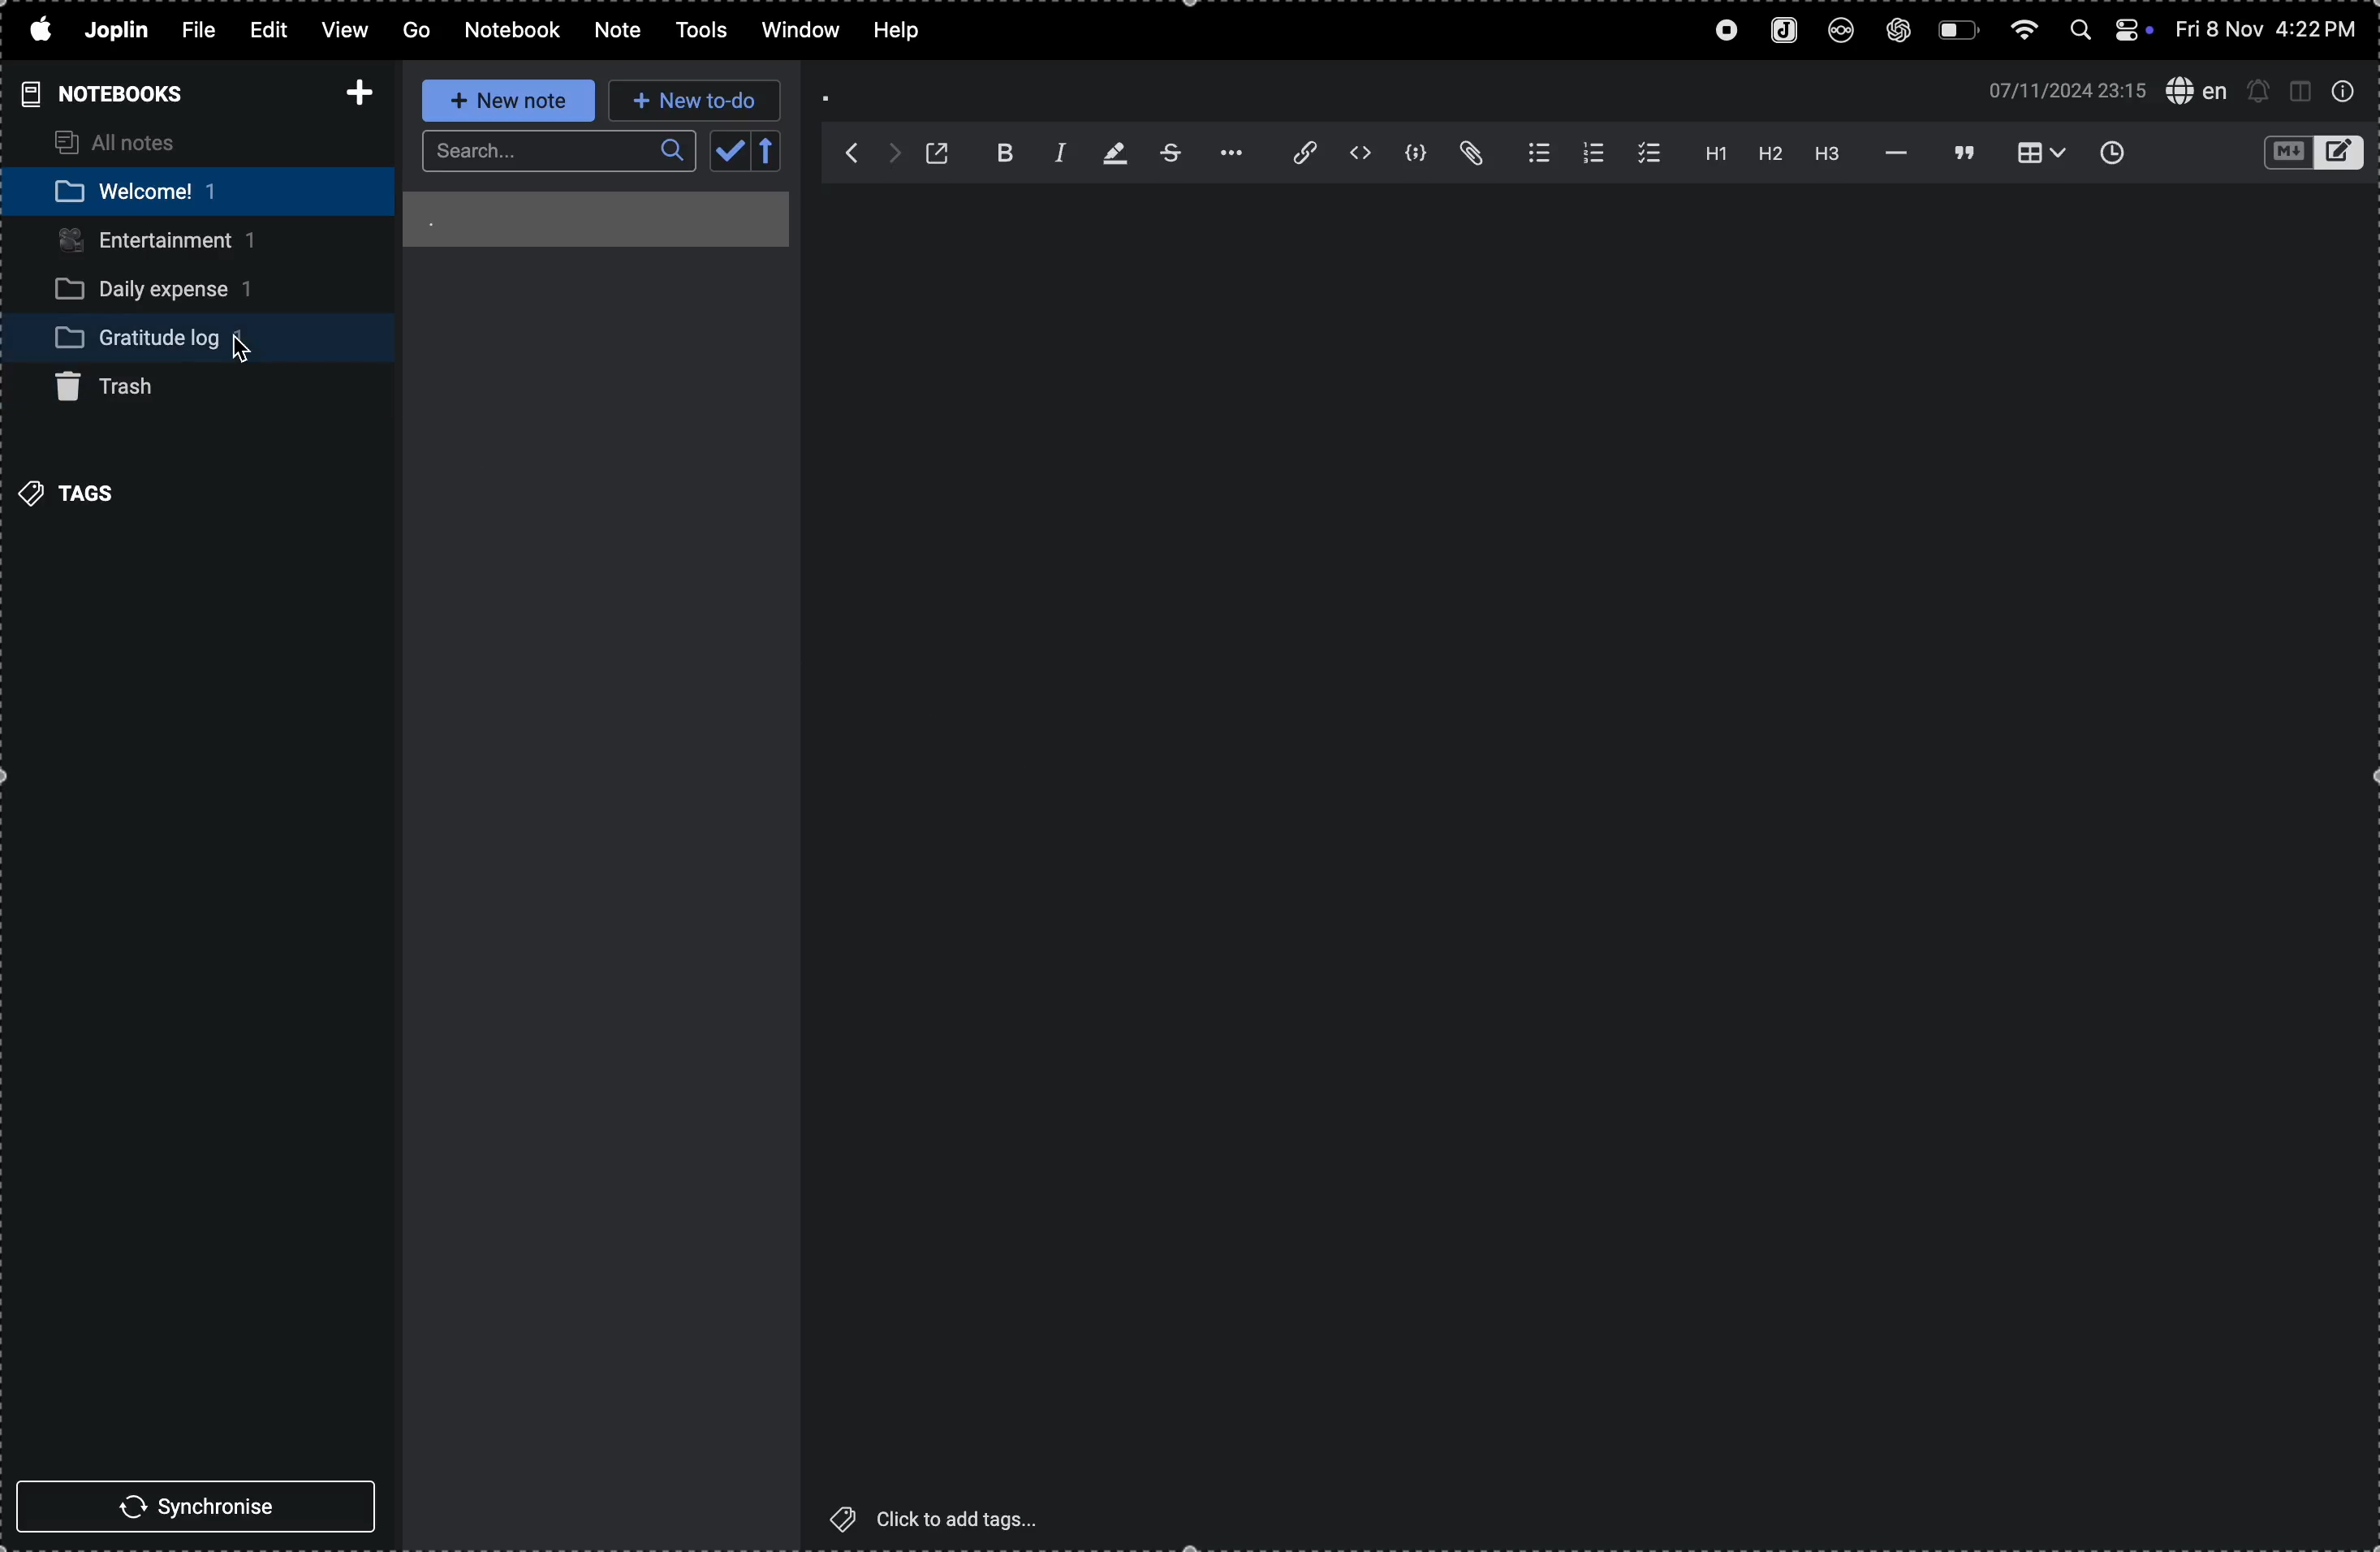 This screenshot has width=2380, height=1552. Describe the element at coordinates (1844, 30) in the screenshot. I see `nextcloud` at that location.